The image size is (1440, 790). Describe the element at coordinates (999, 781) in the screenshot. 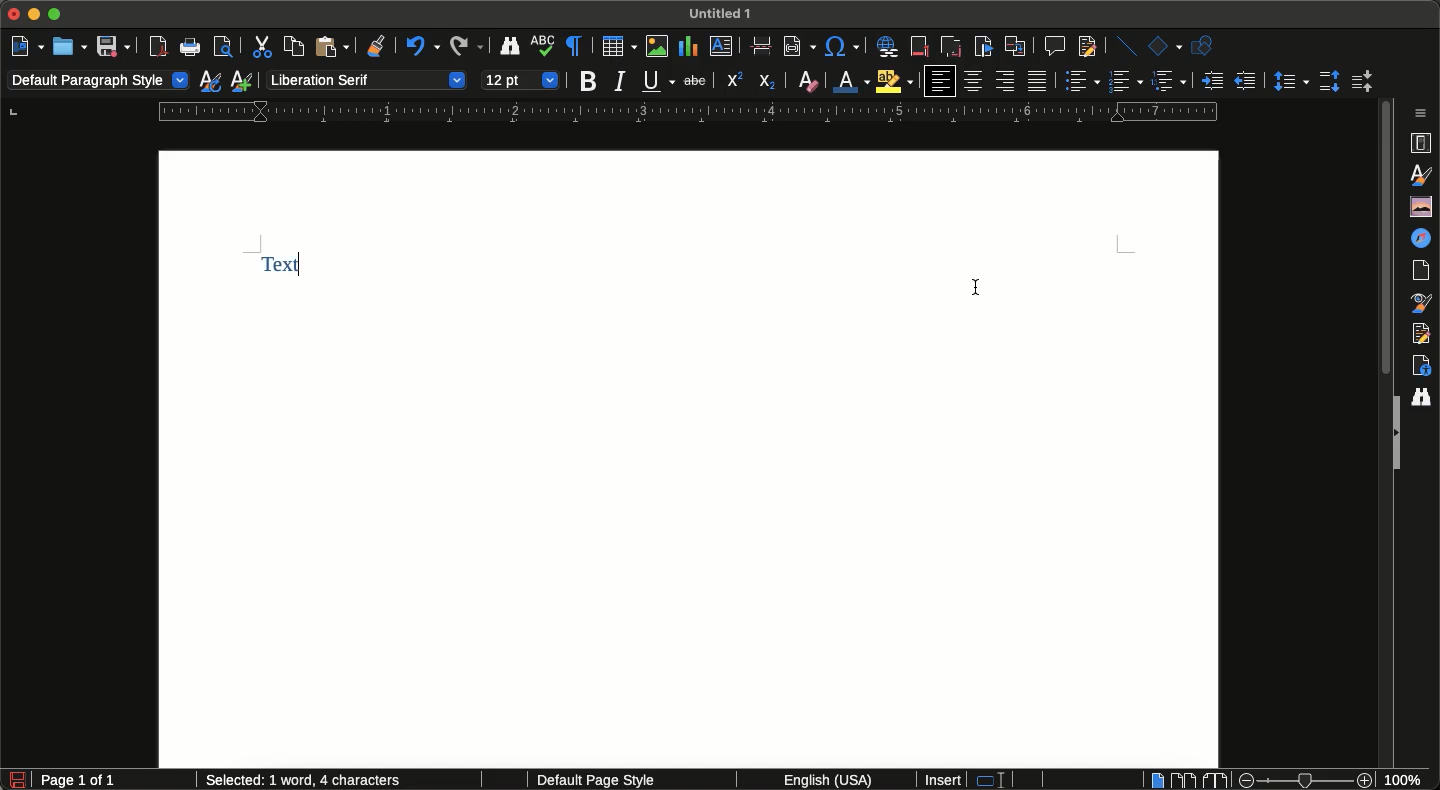

I see `Standard selection` at that location.